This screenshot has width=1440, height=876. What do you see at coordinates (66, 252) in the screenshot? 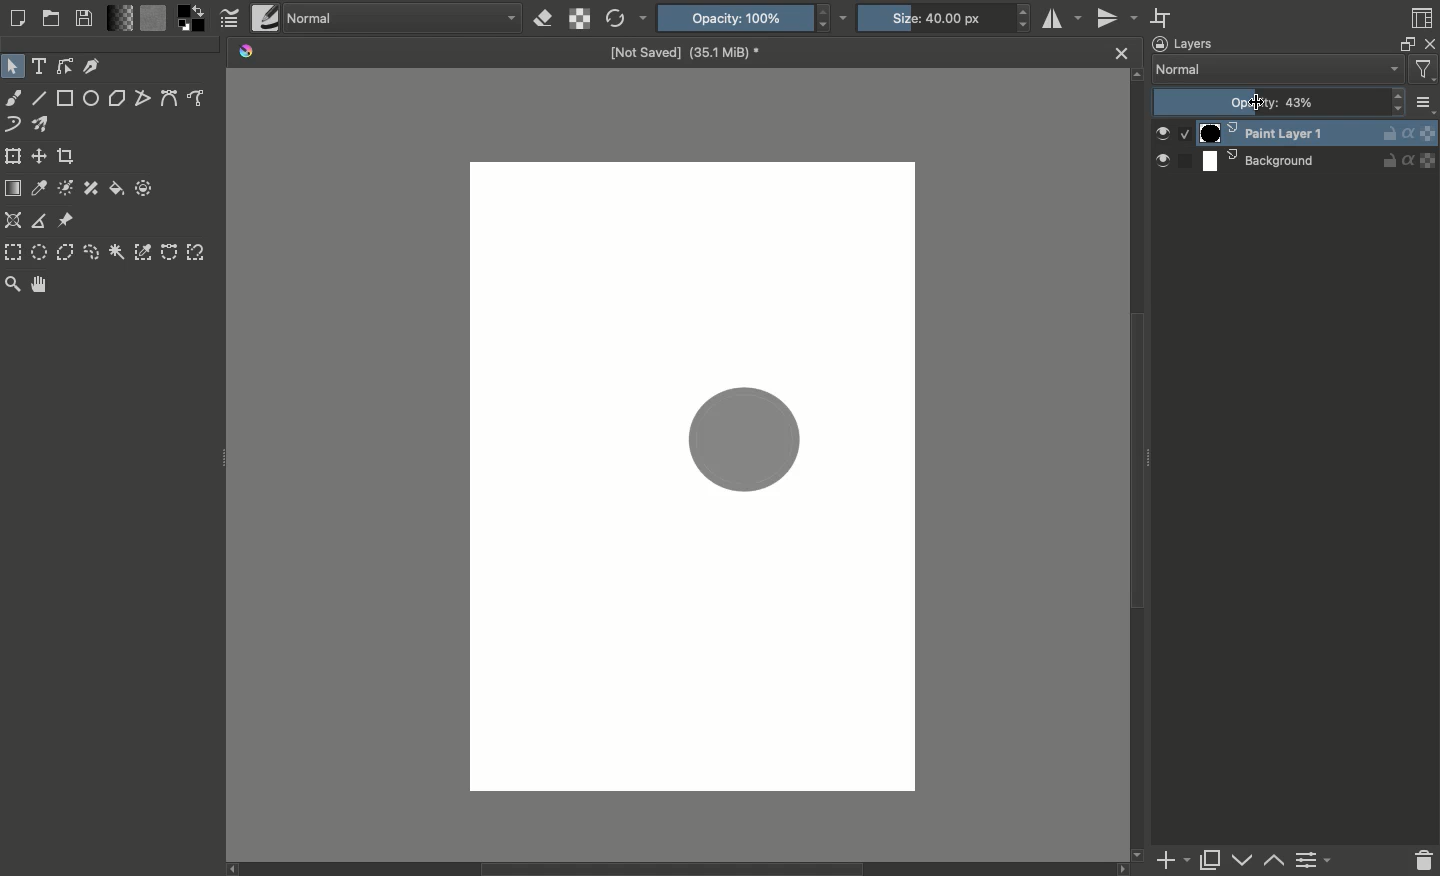
I see `Polygonal selection tool` at bounding box center [66, 252].